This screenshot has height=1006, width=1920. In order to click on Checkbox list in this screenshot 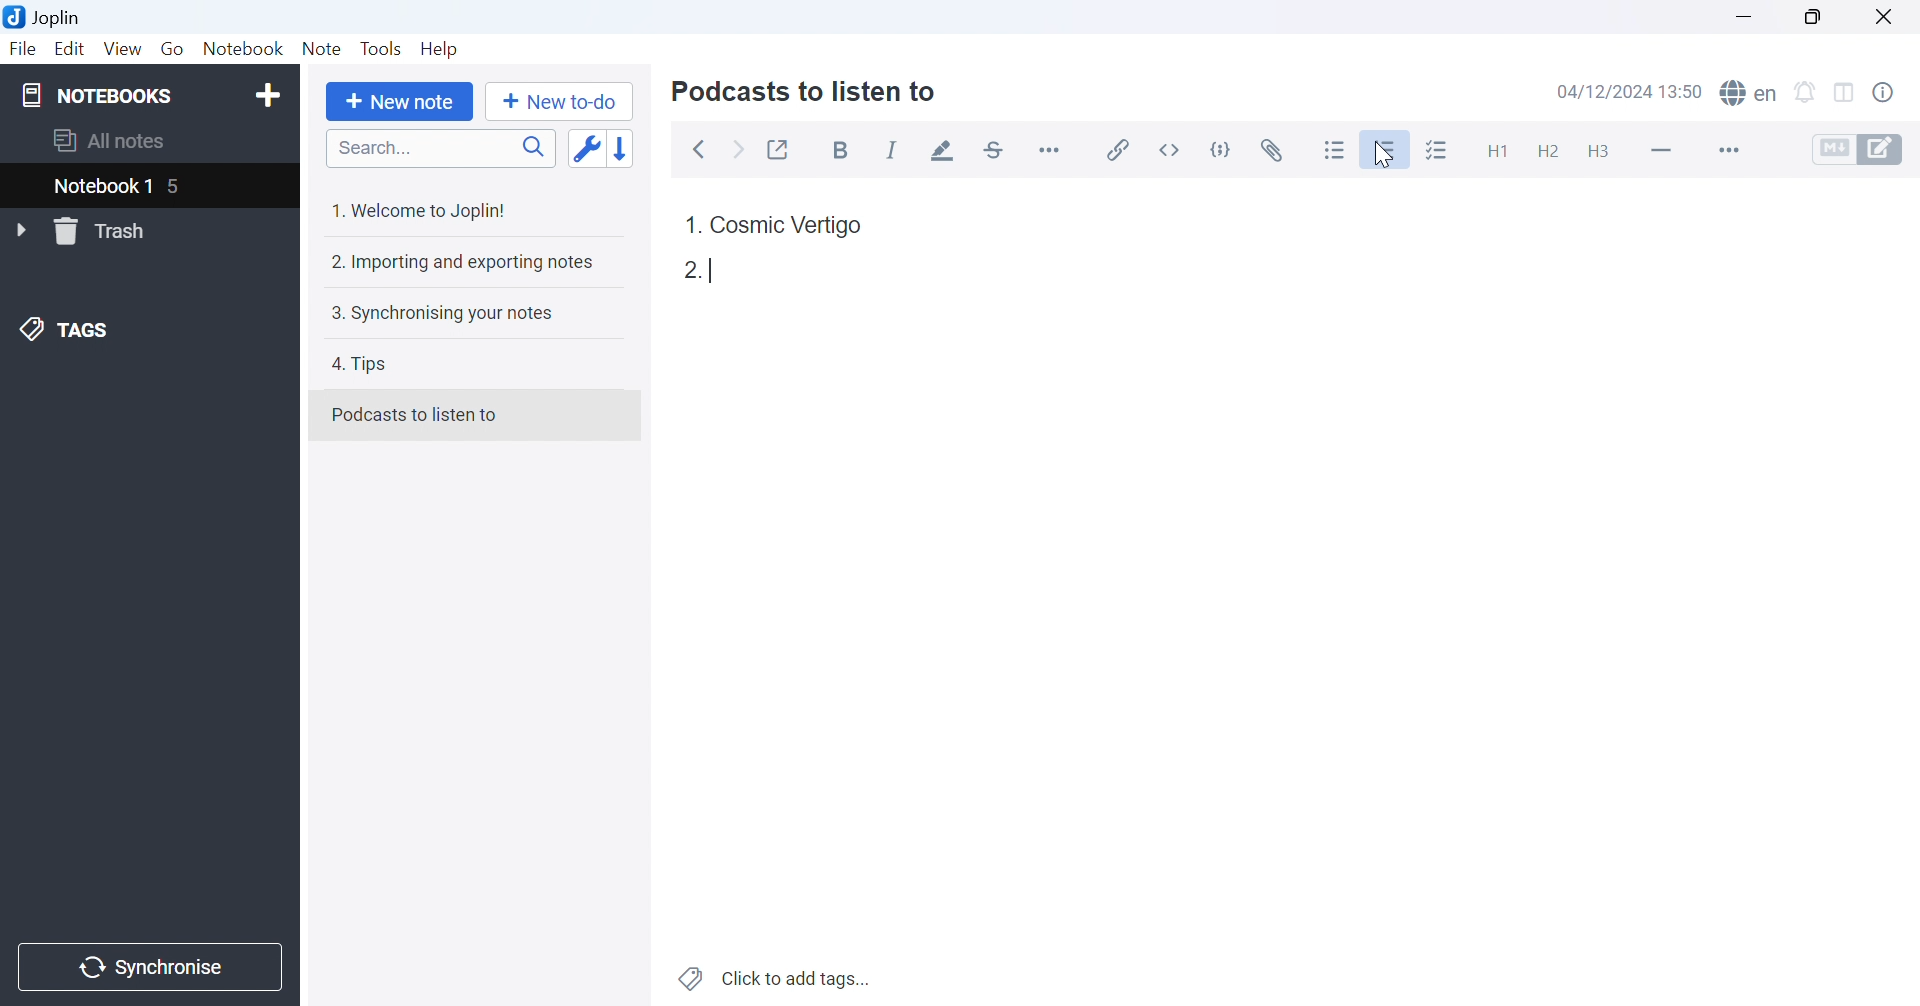, I will do `click(1439, 150)`.